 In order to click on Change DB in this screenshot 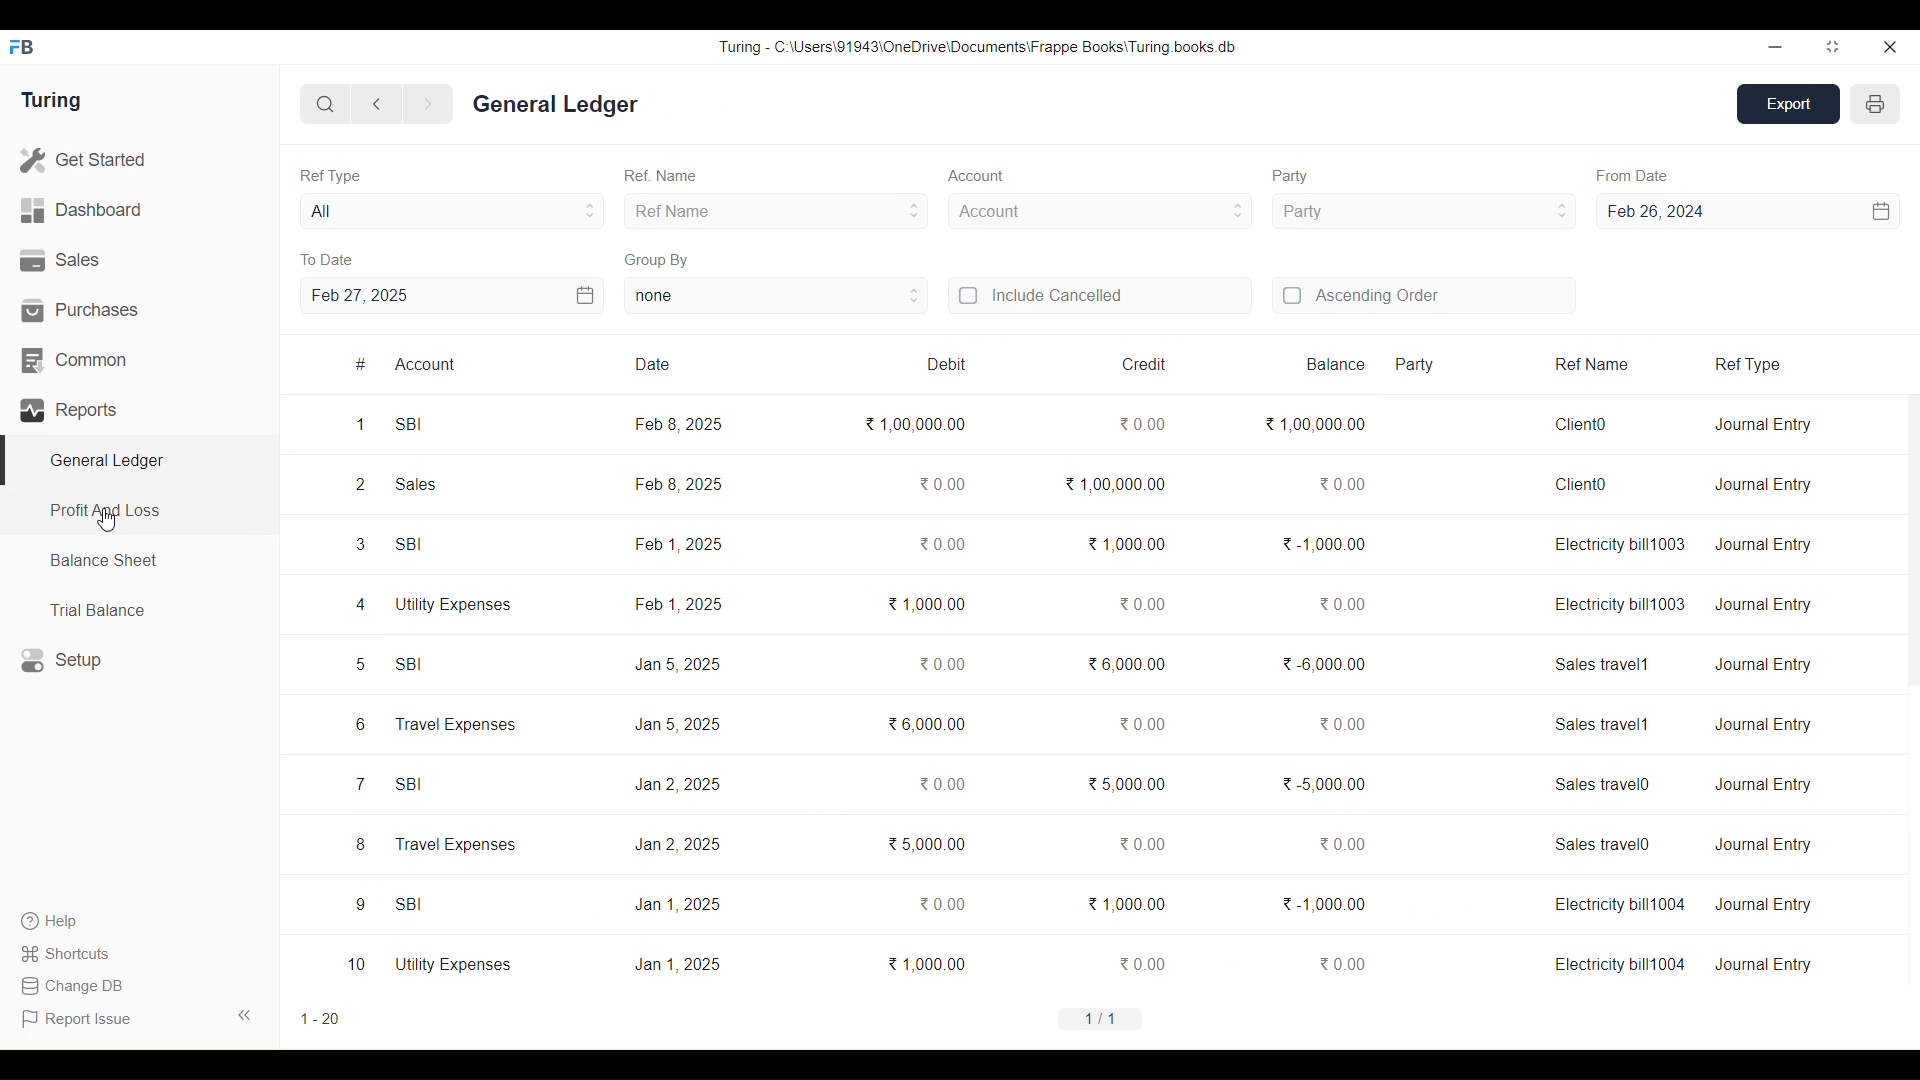, I will do `click(71, 986)`.